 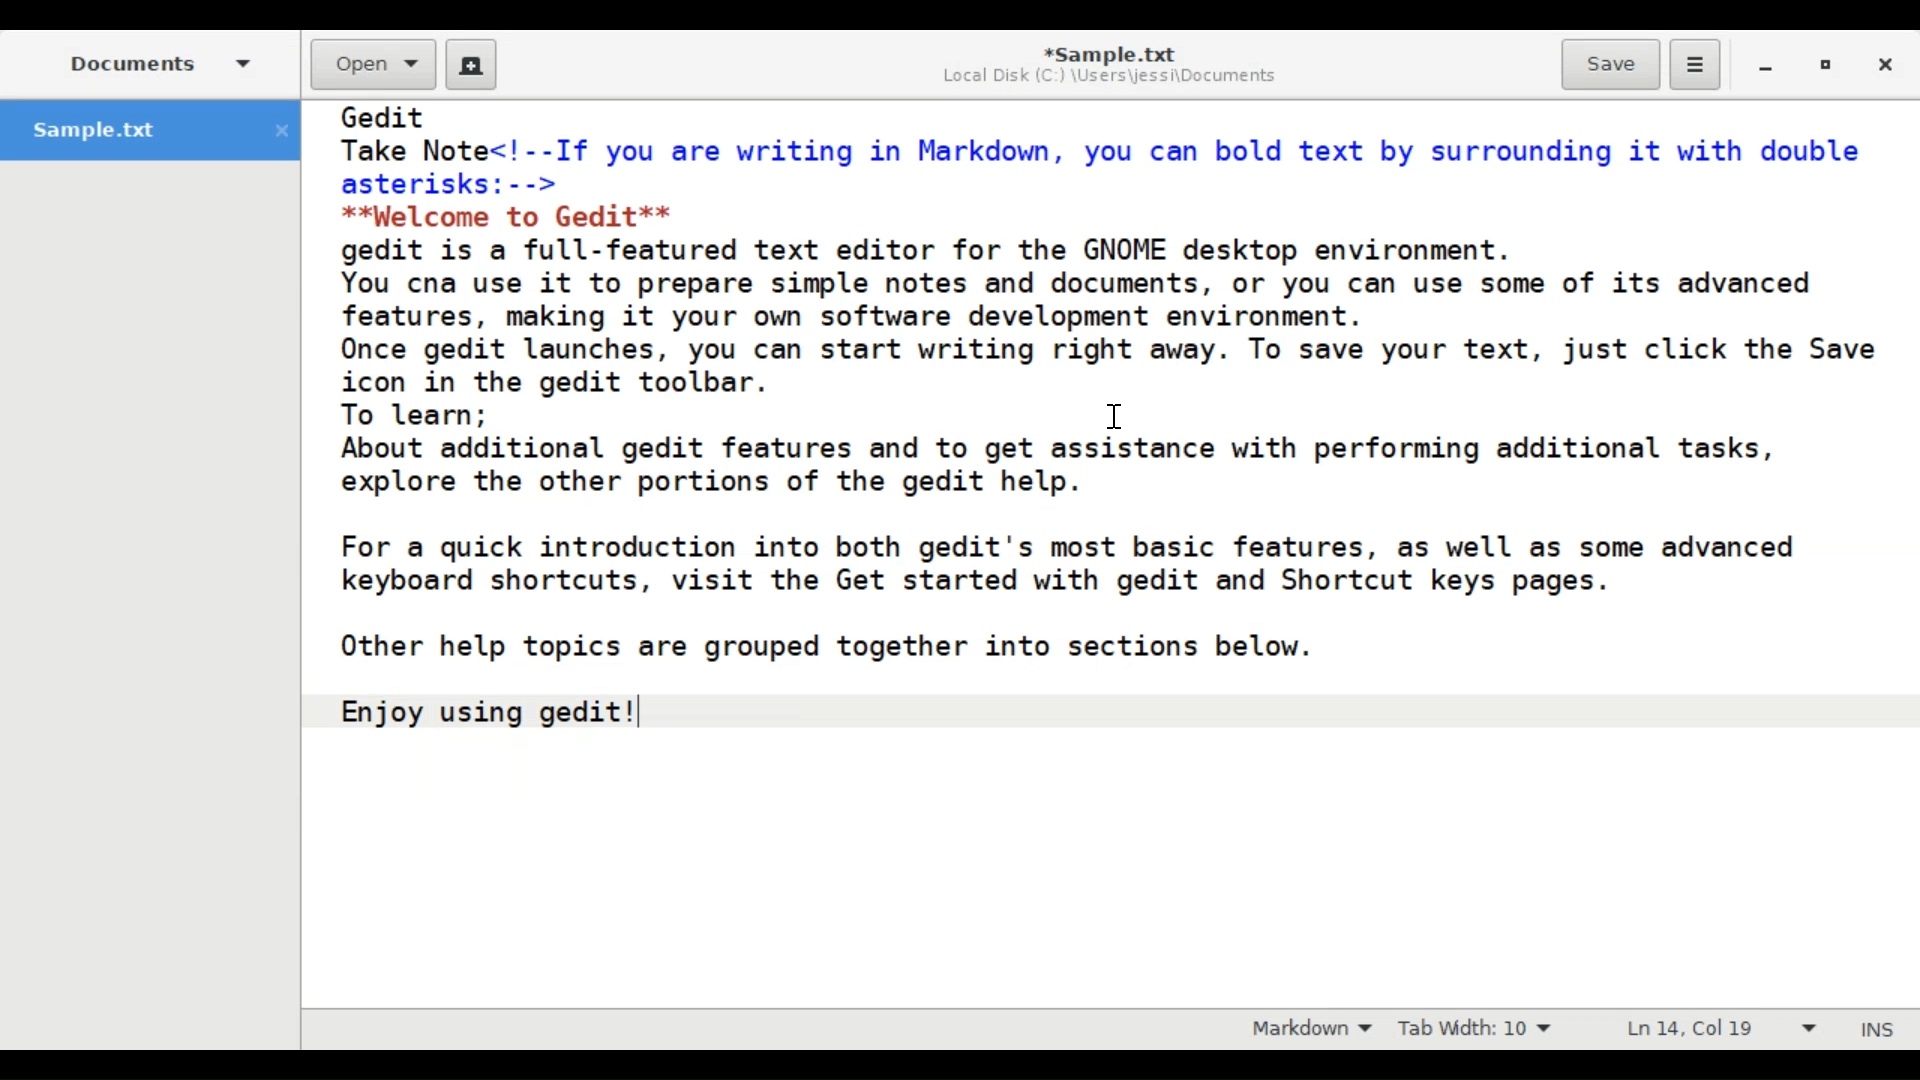 What do you see at coordinates (1609, 66) in the screenshot?
I see `Save` at bounding box center [1609, 66].